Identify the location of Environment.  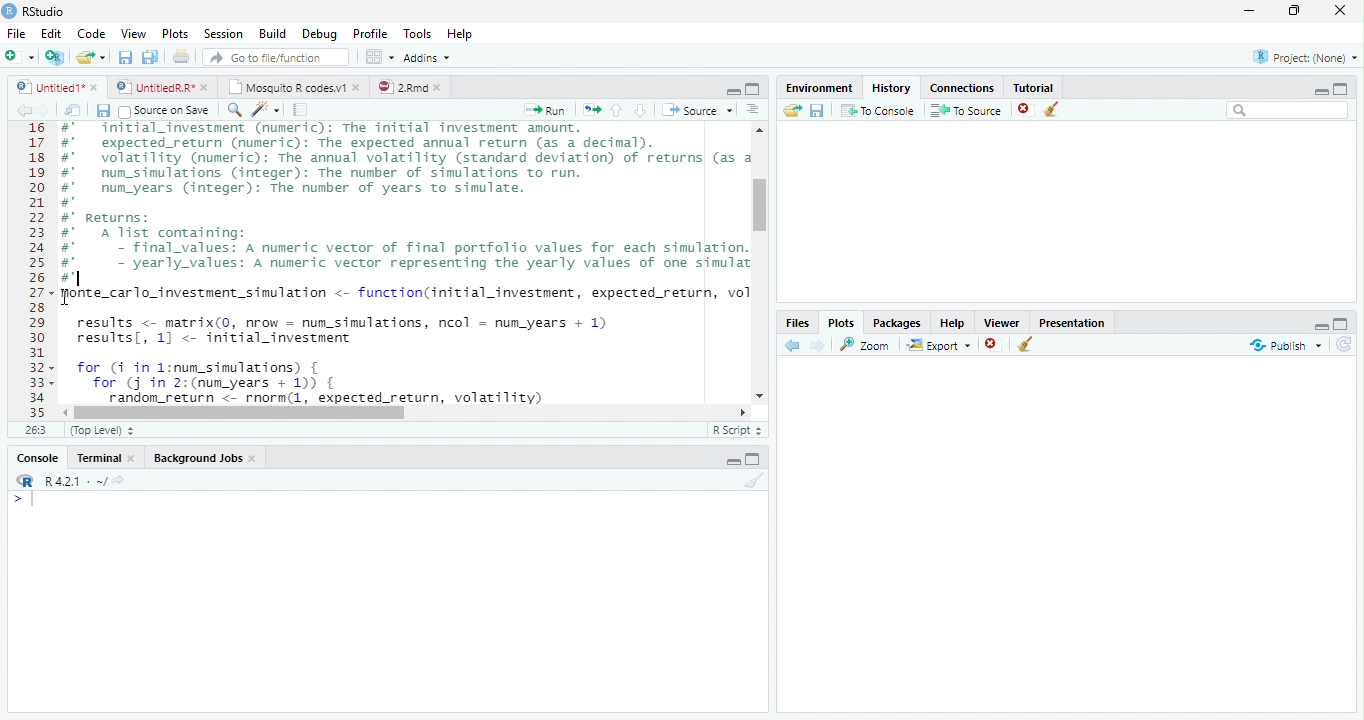
(819, 85).